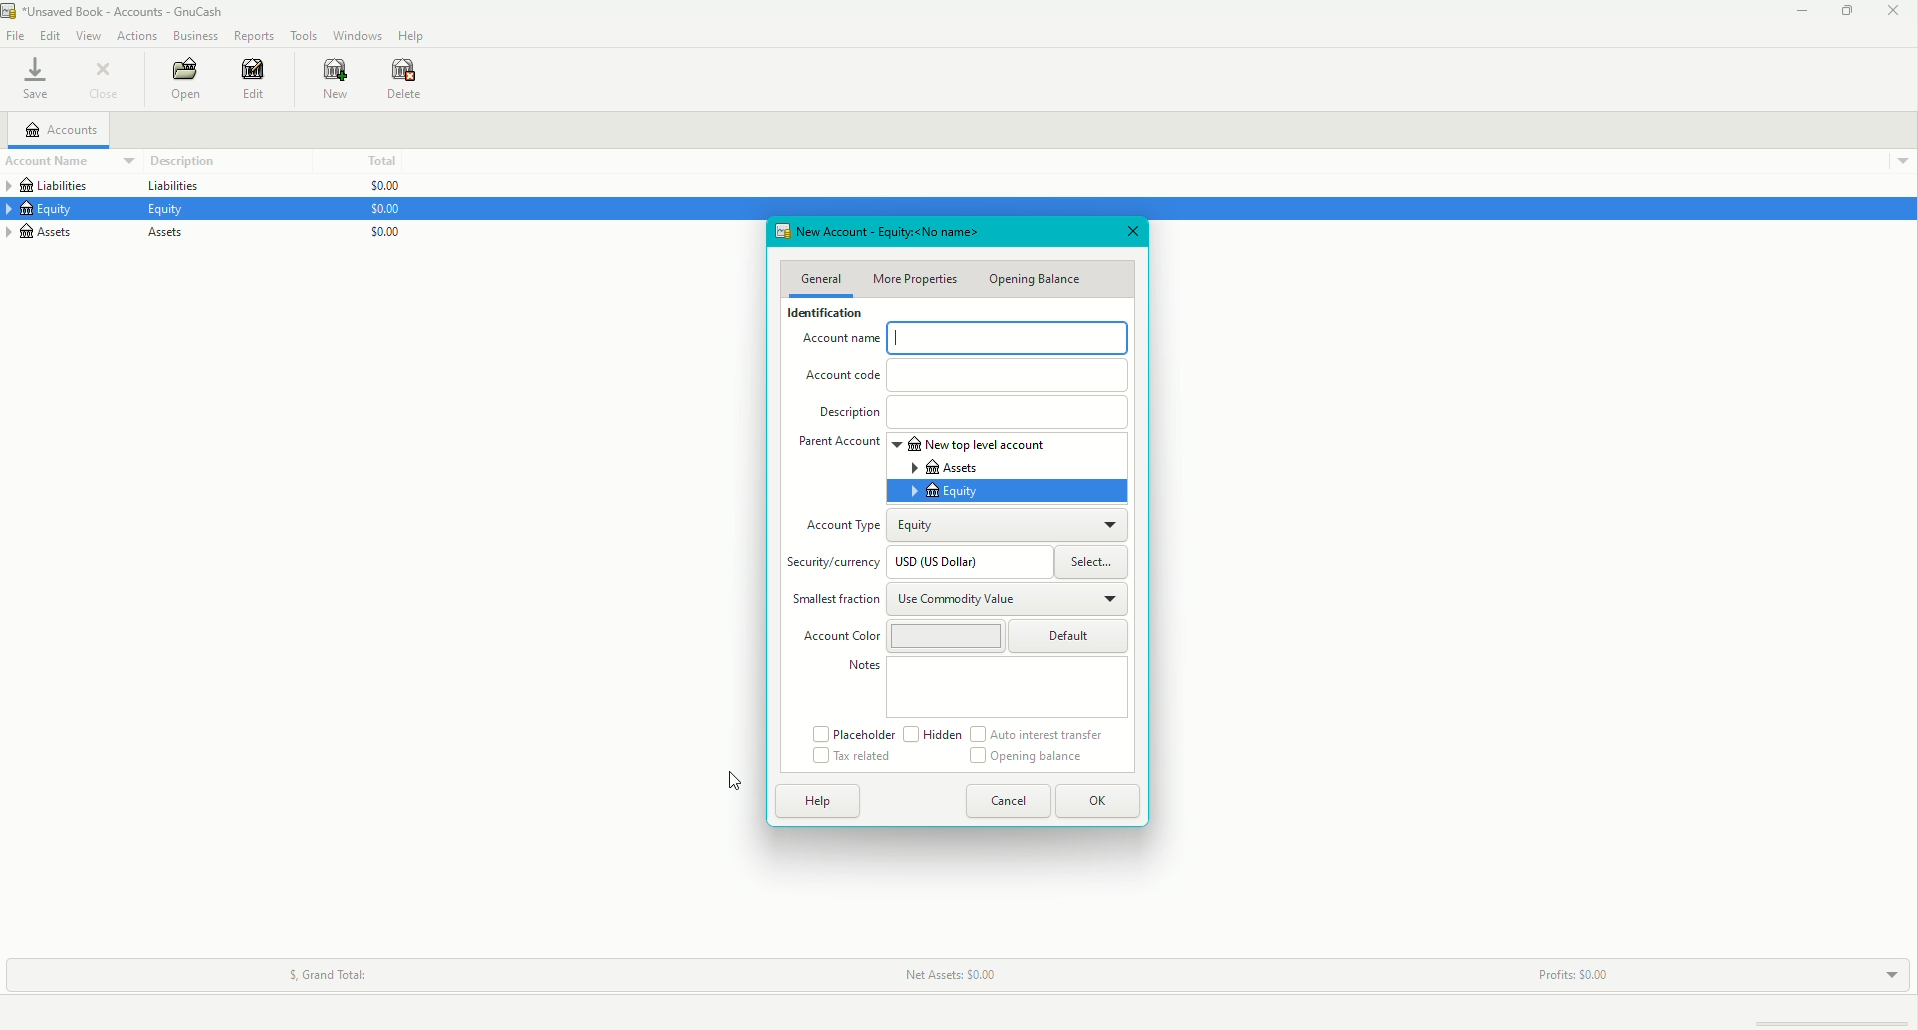 This screenshot has width=1918, height=1030. I want to click on Assets, so click(1023, 468).